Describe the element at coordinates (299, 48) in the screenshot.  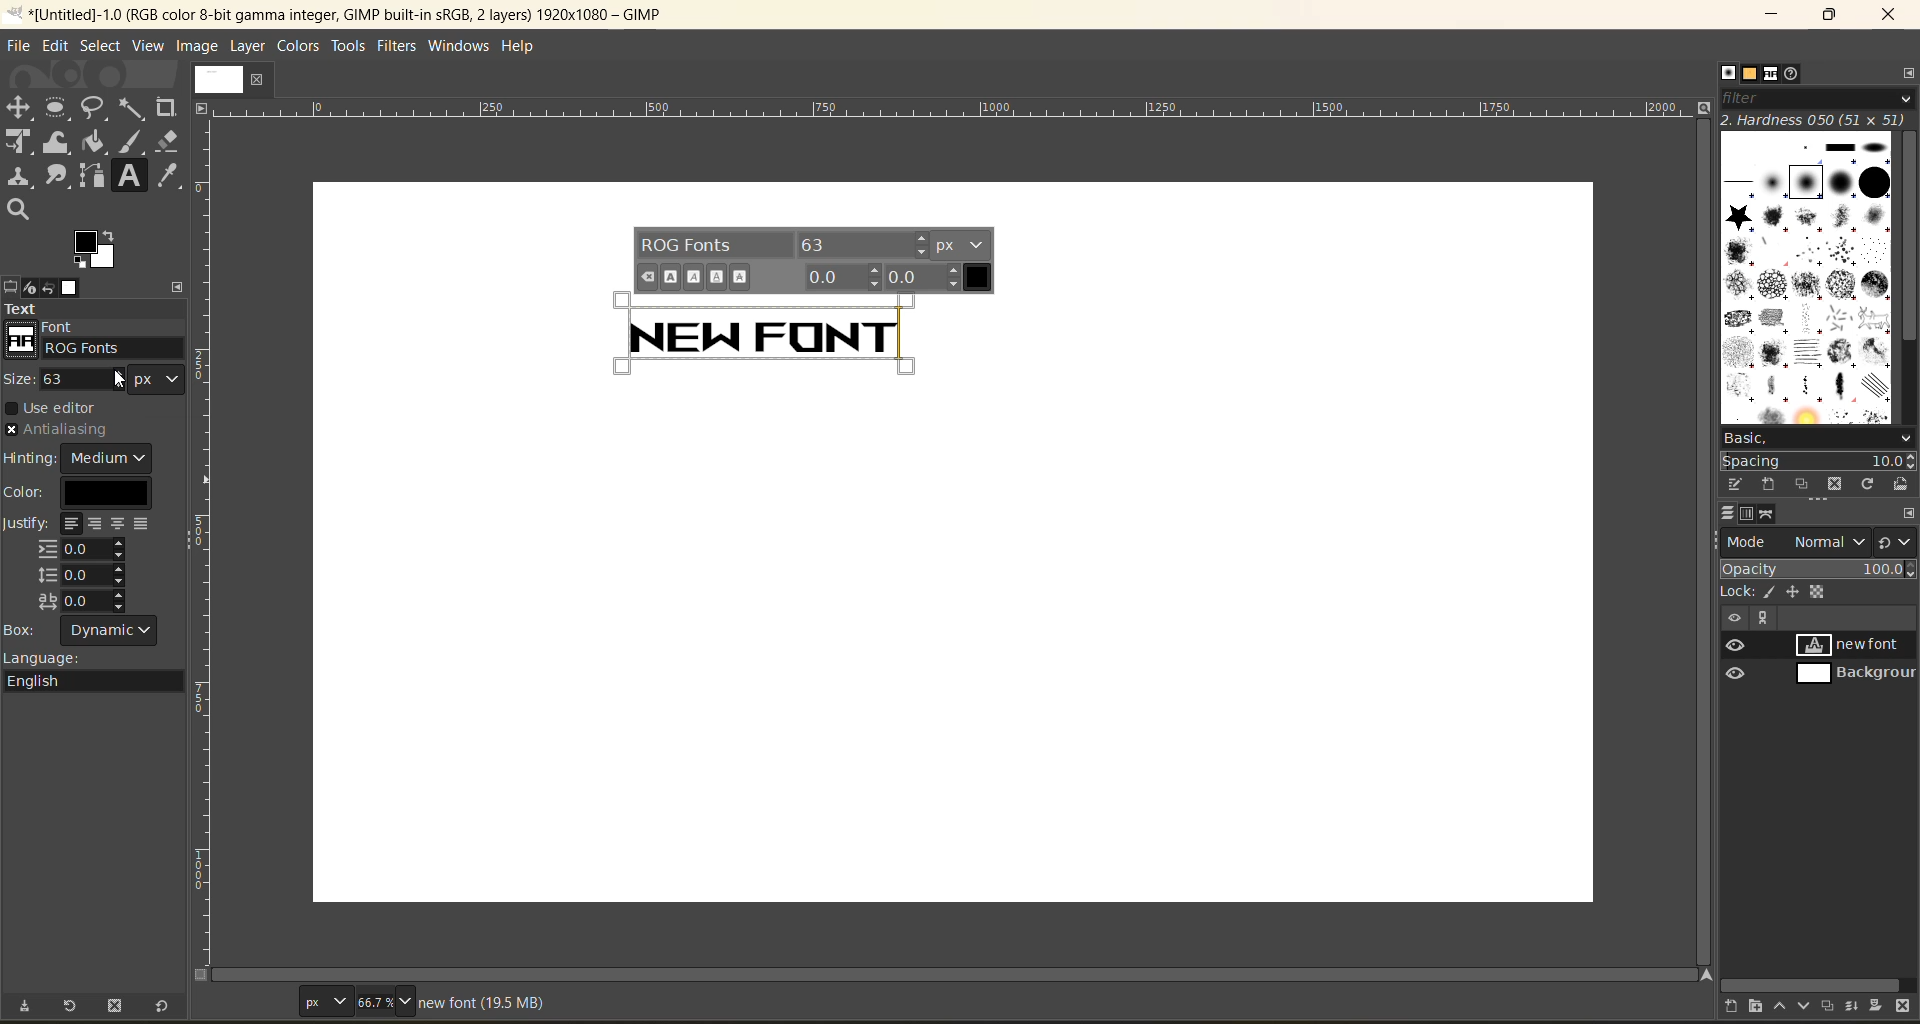
I see `colors` at that location.